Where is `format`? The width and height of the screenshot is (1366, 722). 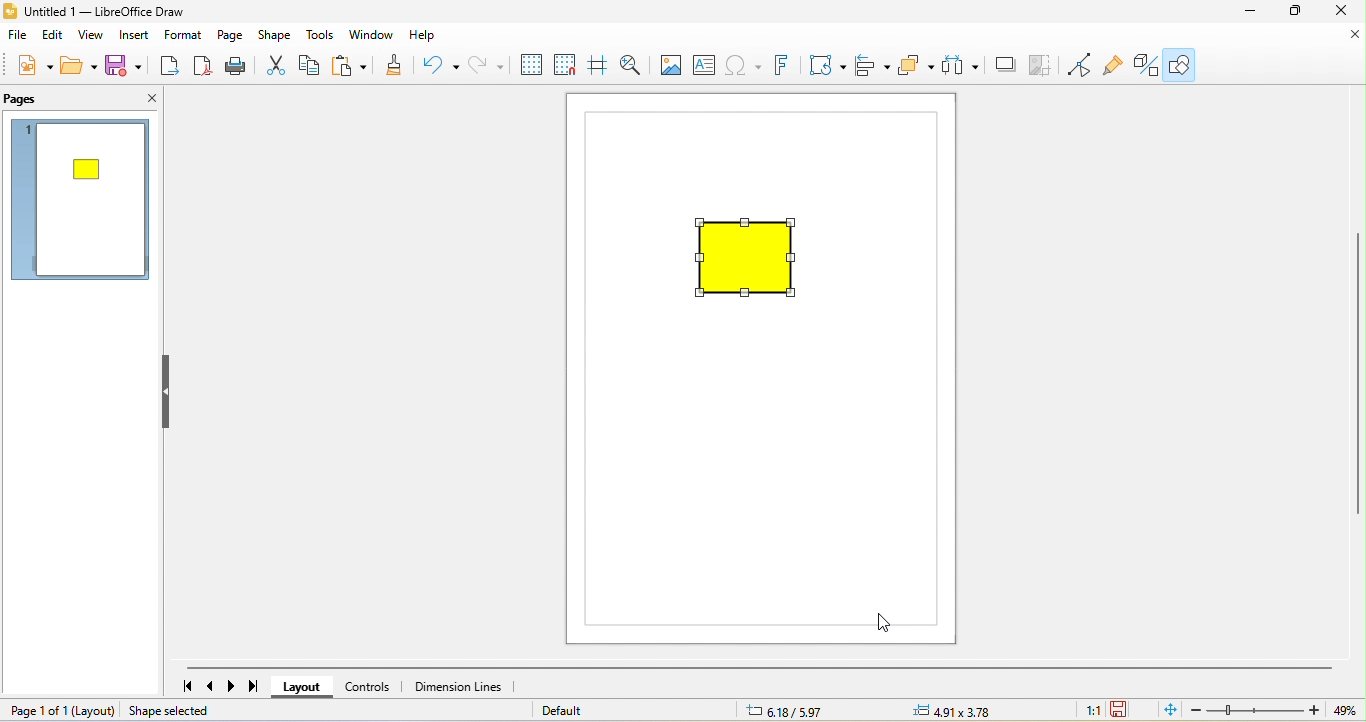
format is located at coordinates (185, 36).